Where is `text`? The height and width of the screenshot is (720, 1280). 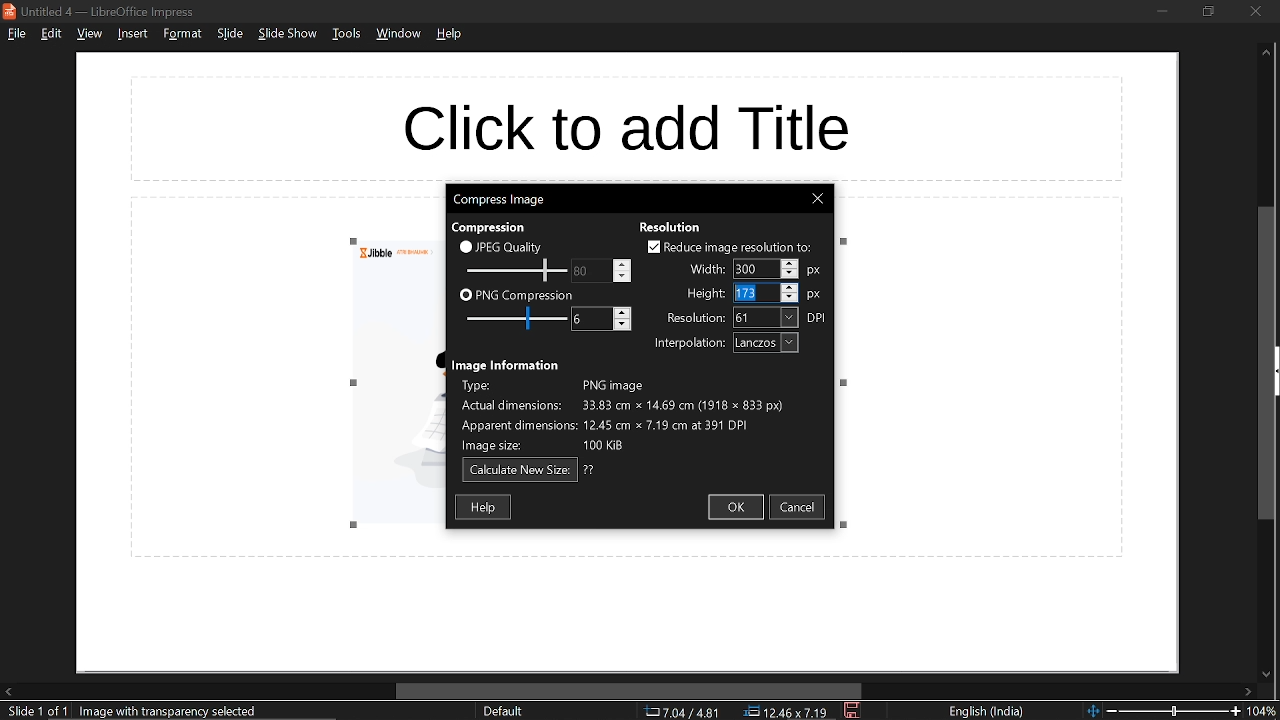 text is located at coordinates (689, 344).